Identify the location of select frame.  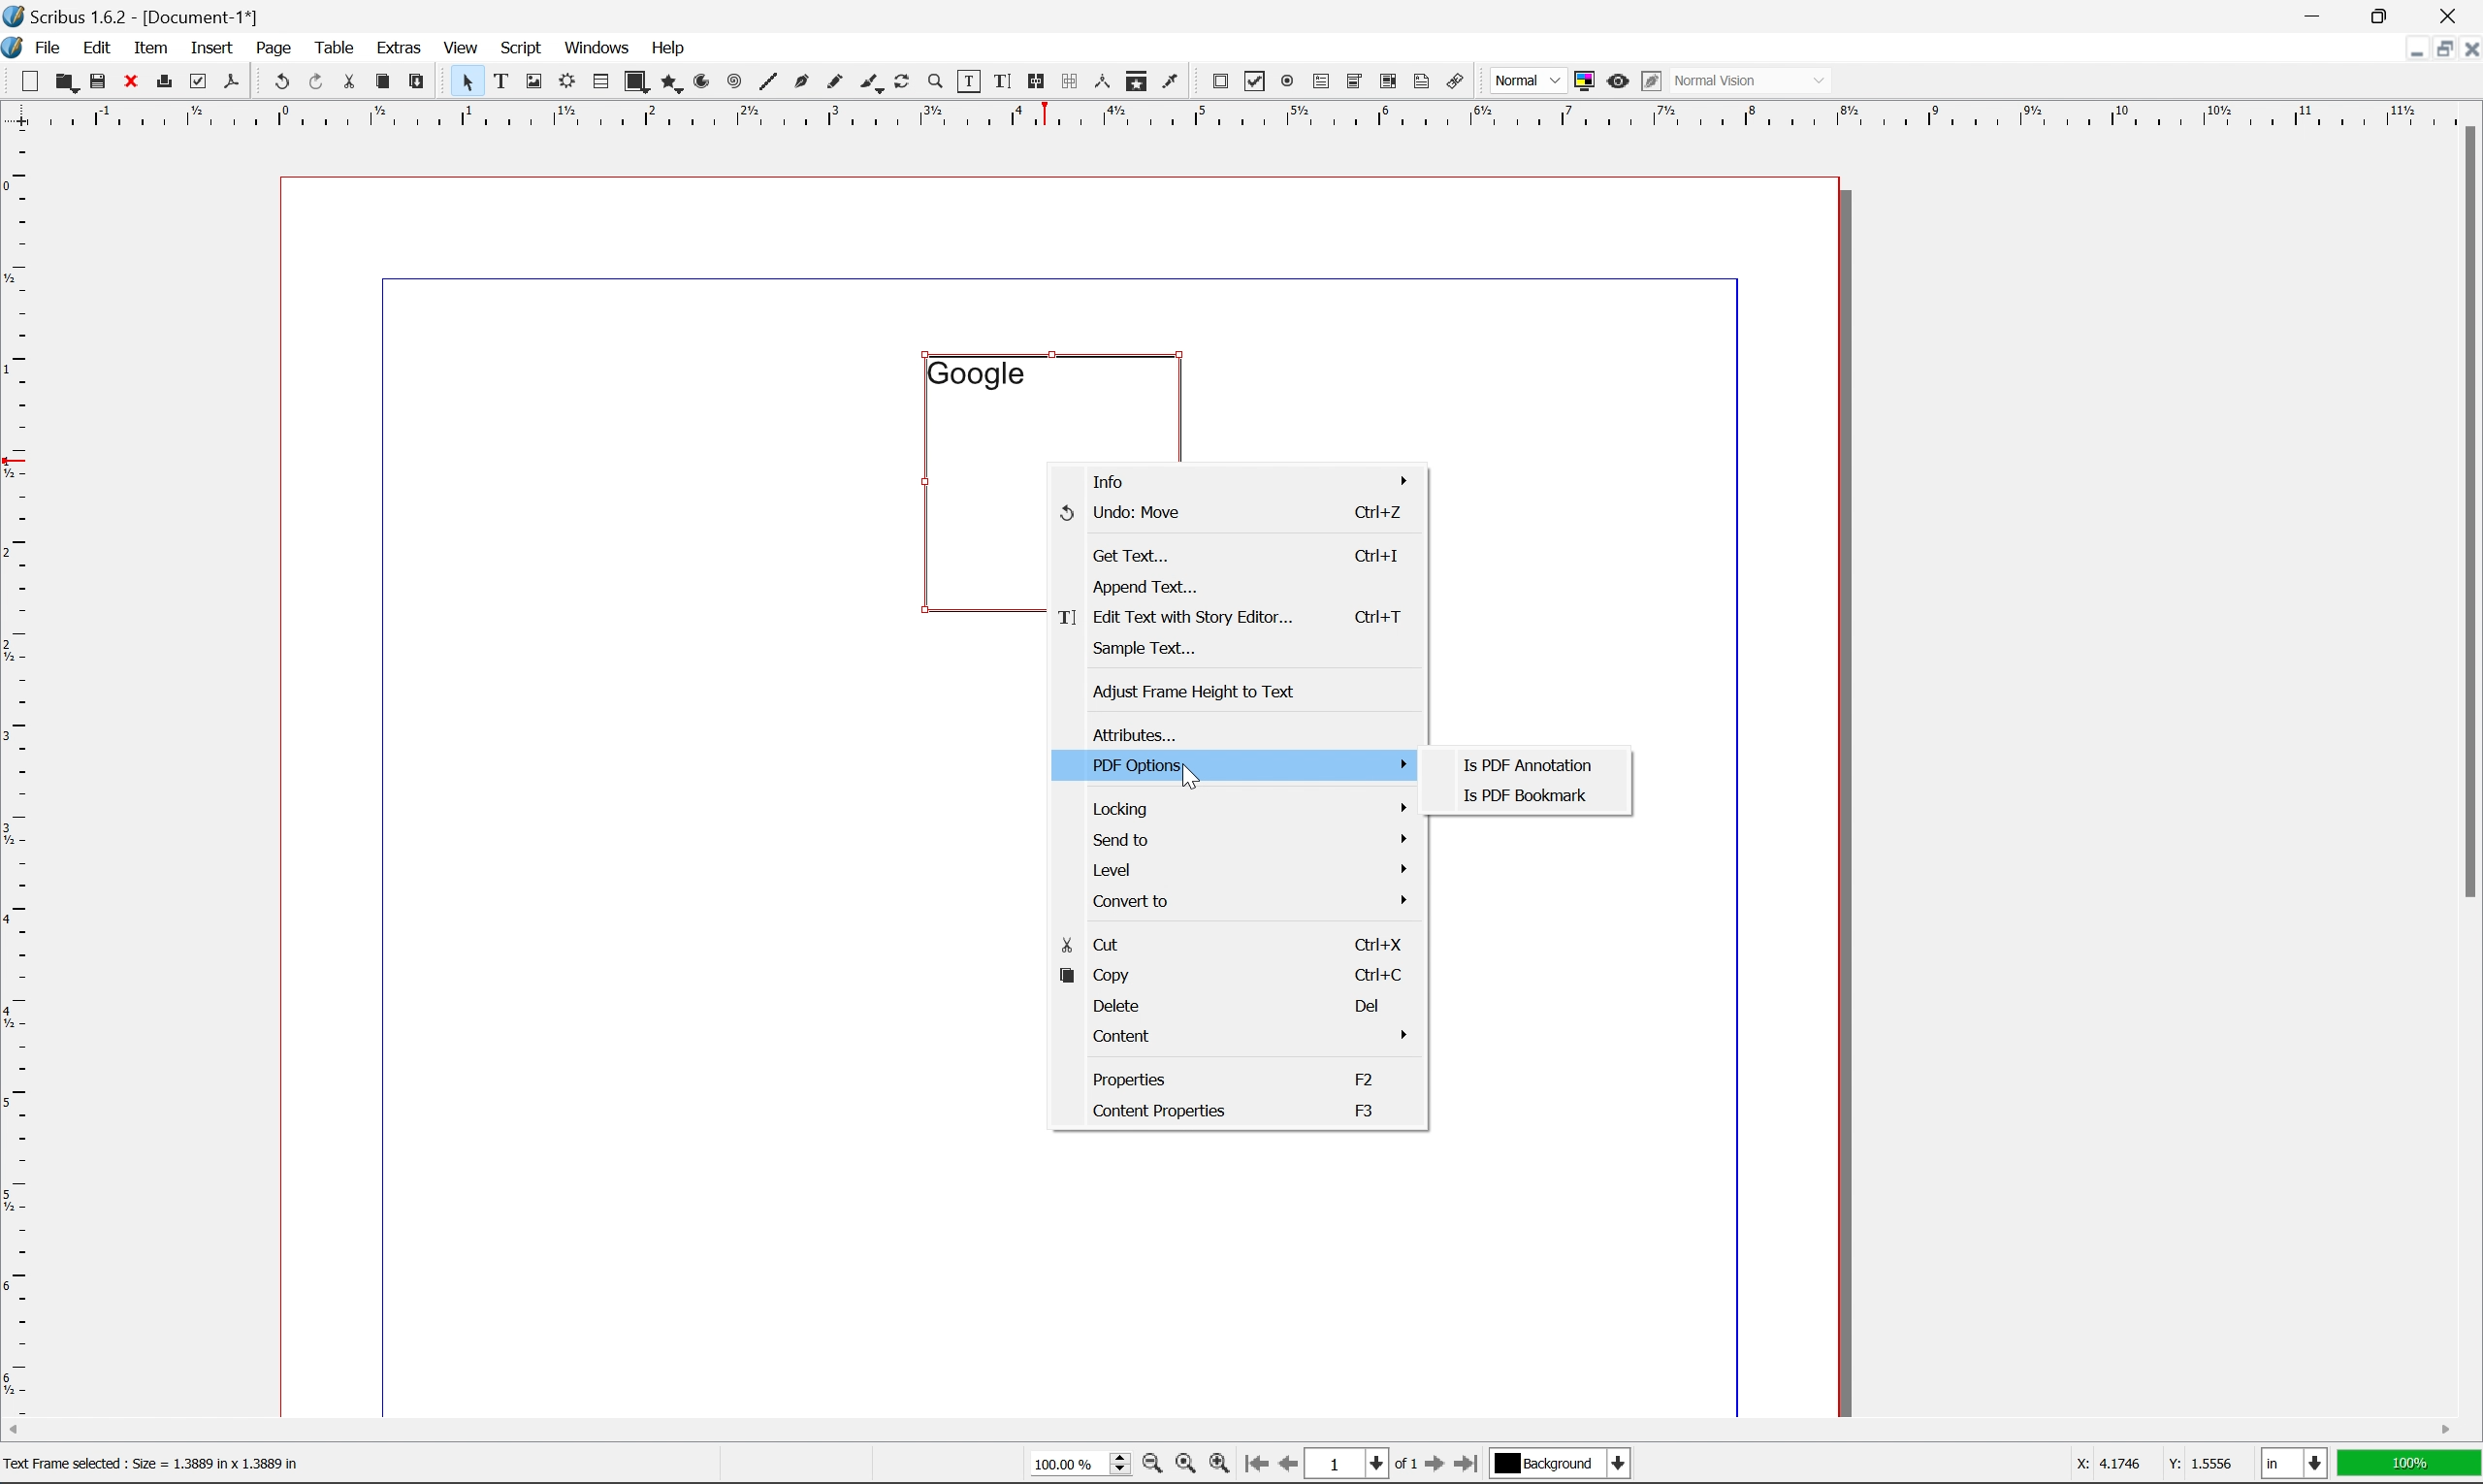
(466, 85).